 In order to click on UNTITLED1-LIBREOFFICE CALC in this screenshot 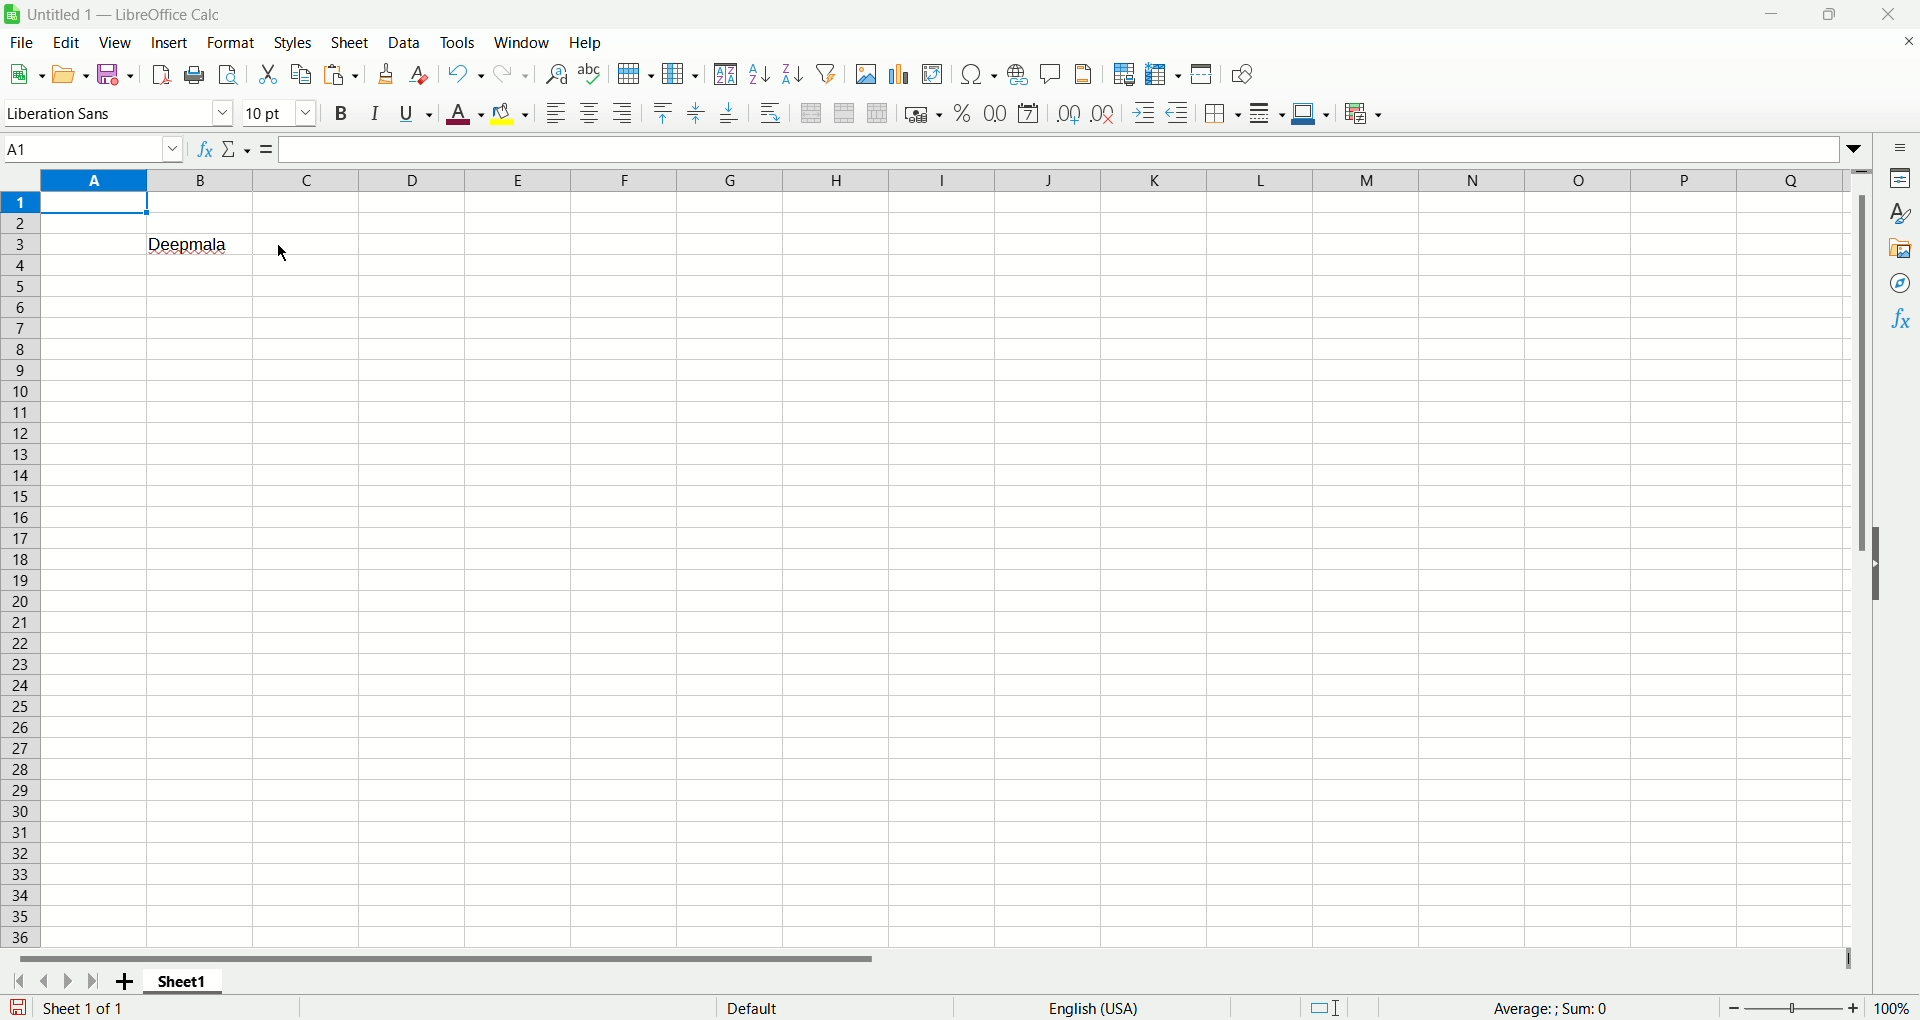, I will do `click(131, 12)`.